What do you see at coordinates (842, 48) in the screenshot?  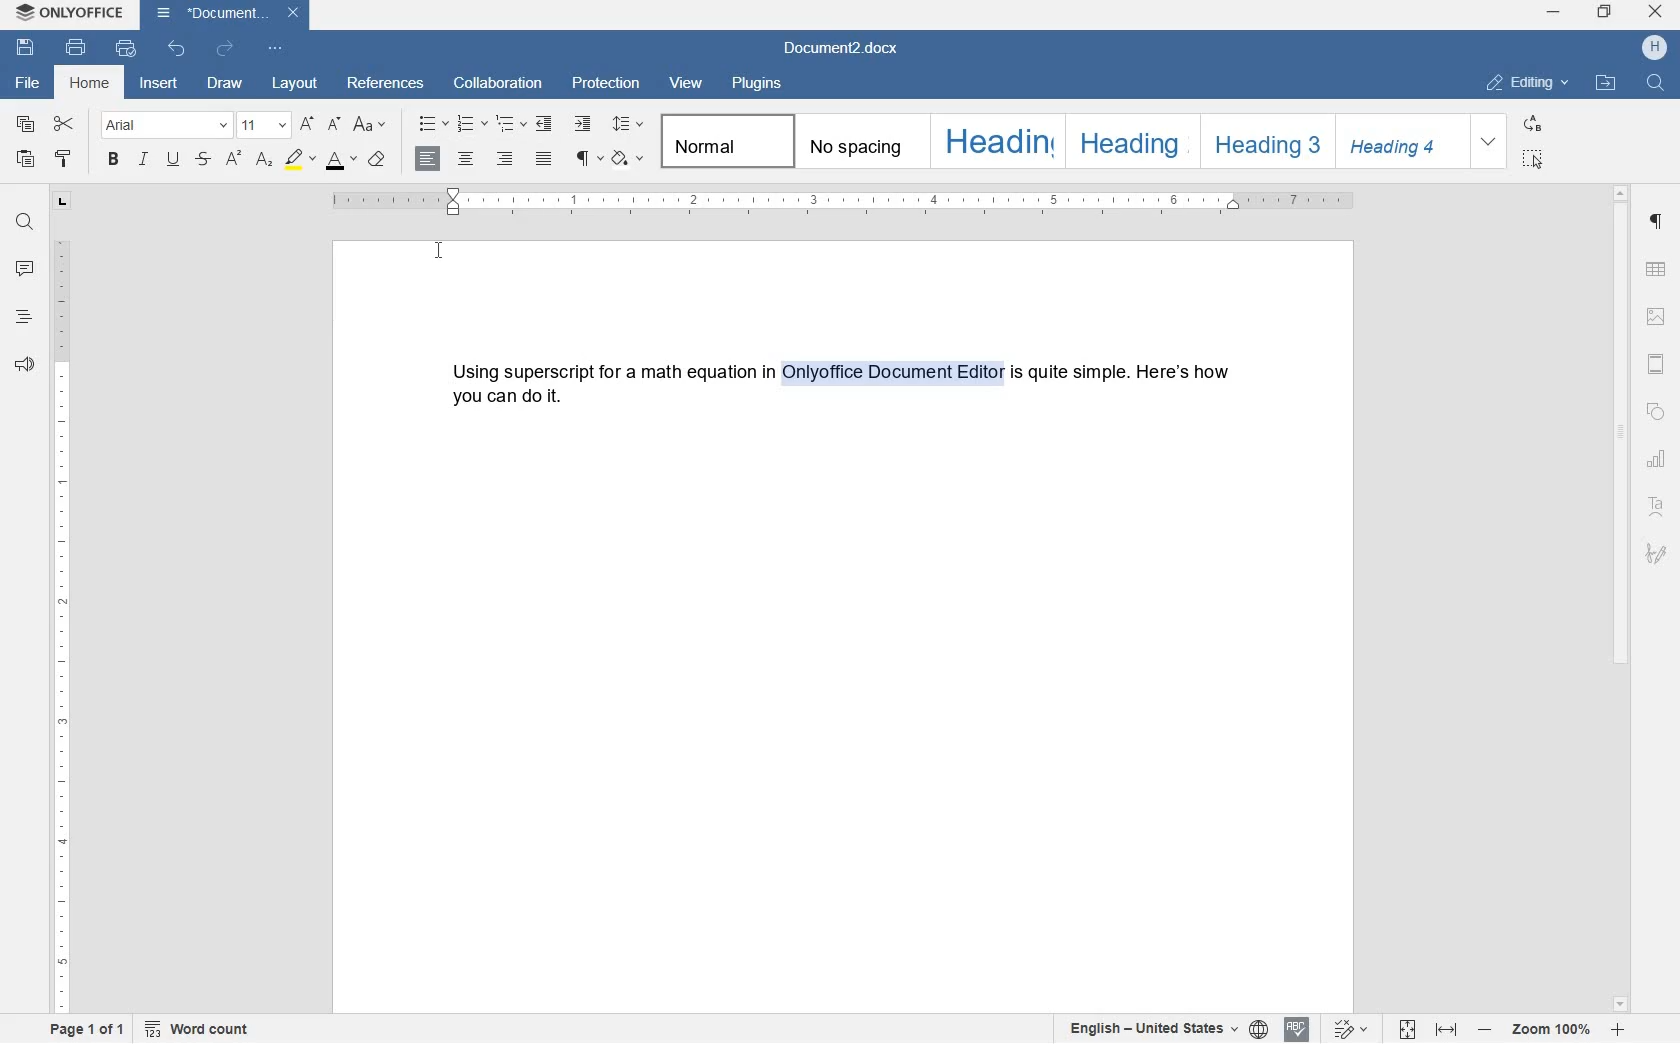 I see `Document2.docx` at bounding box center [842, 48].